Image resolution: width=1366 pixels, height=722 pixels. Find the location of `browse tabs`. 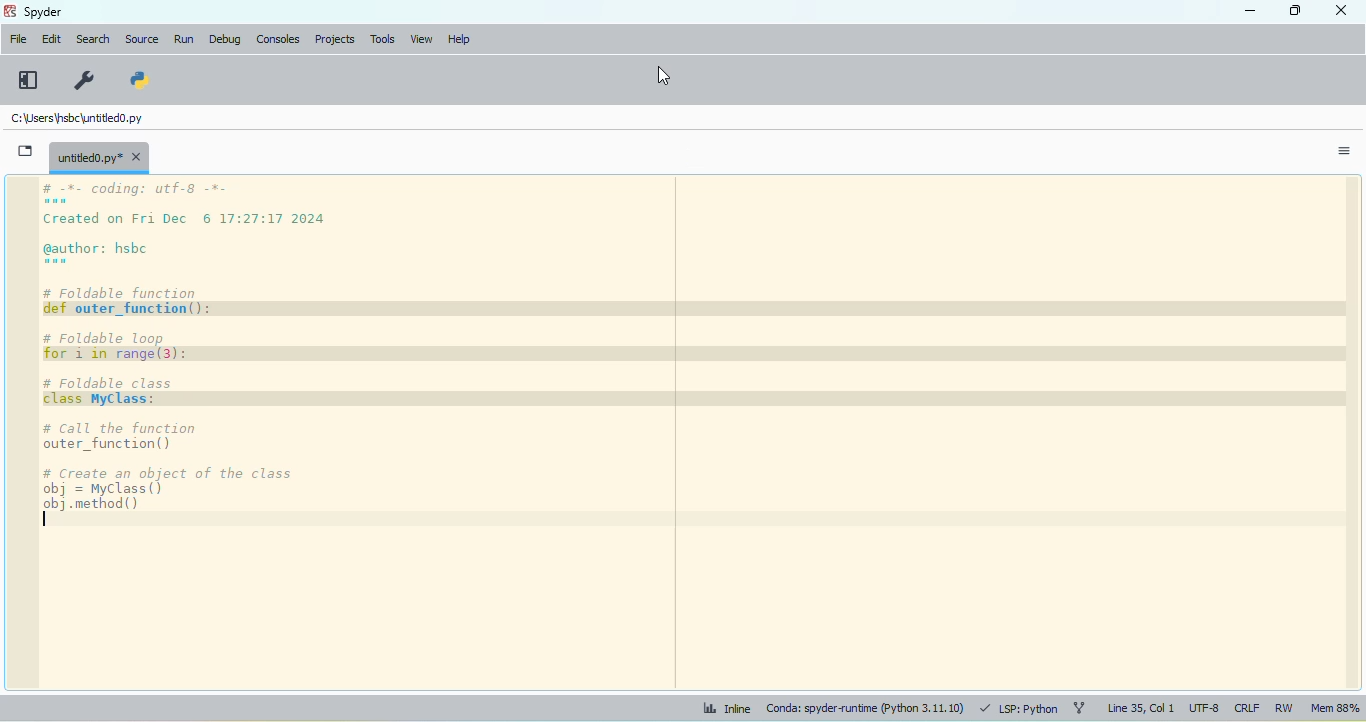

browse tabs is located at coordinates (26, 151).